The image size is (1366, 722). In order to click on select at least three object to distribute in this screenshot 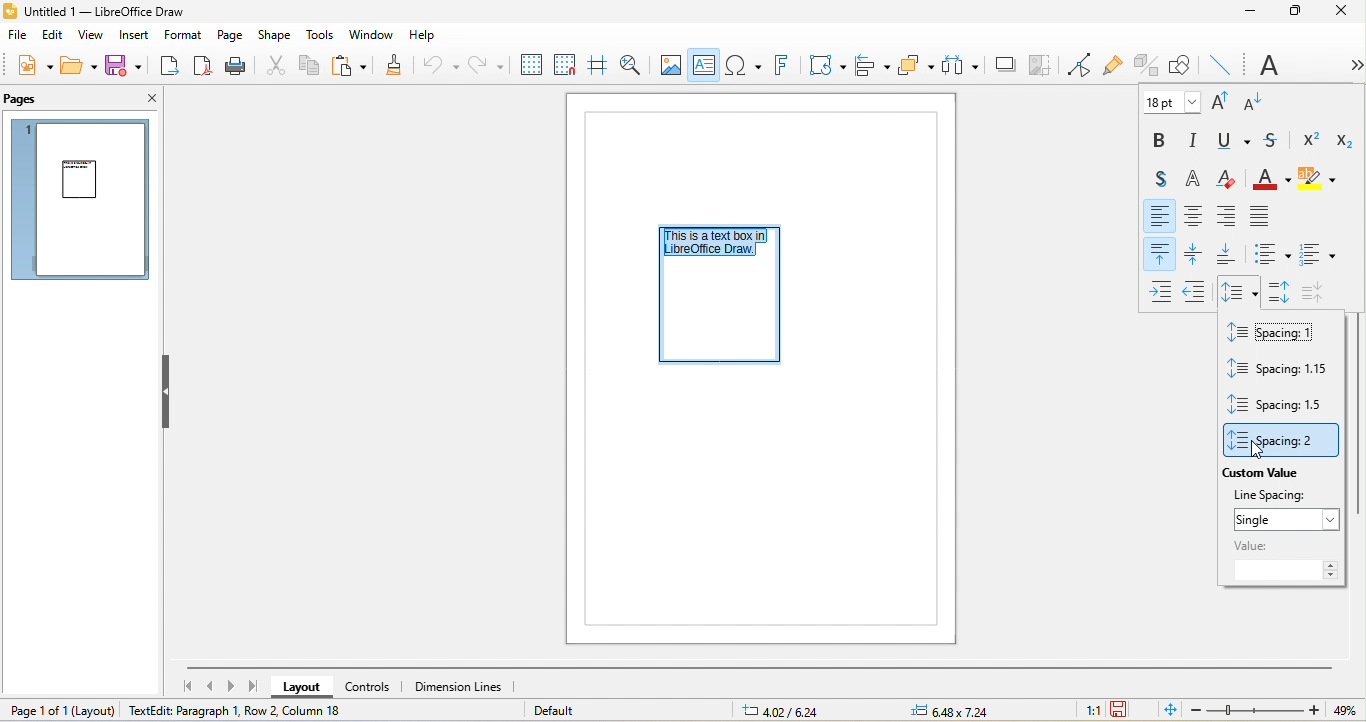, I will do `click(959, 65)`.